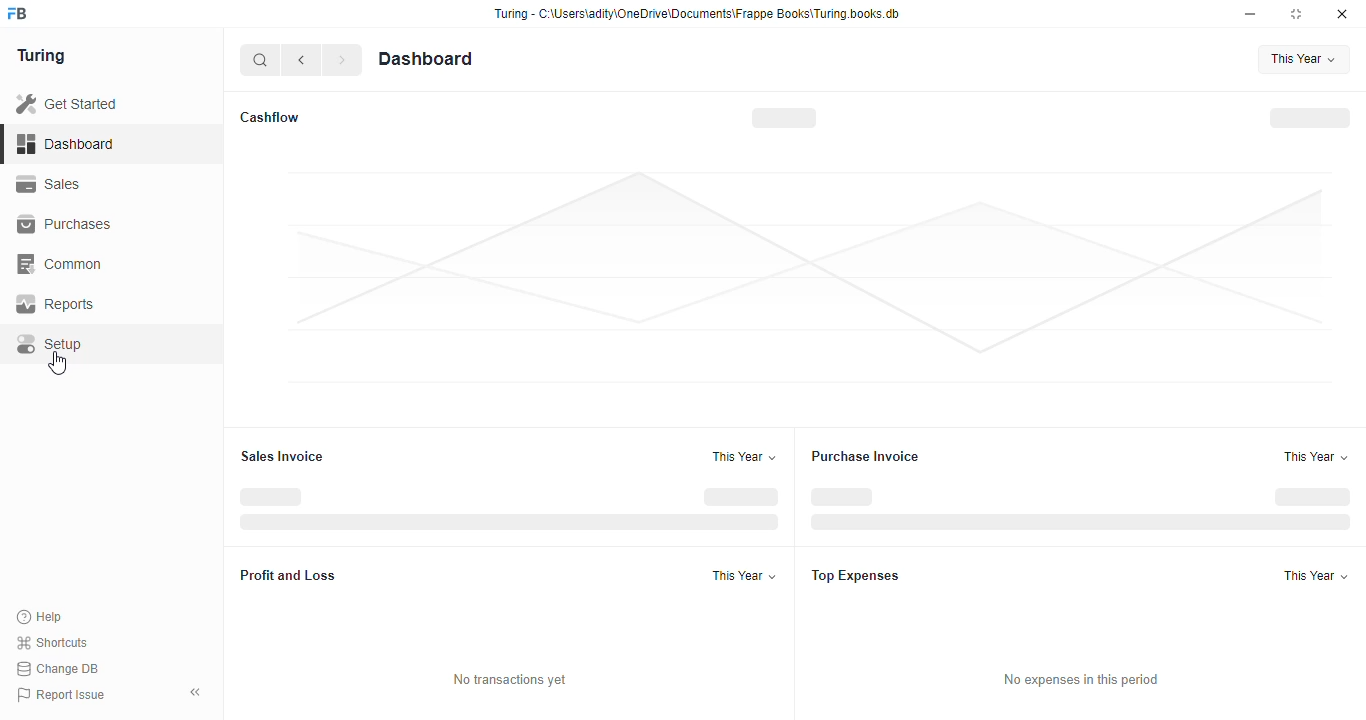 Image resolution: width=1366 pixels, height=720 pixels. I want to click on maximise, so click(1299, 14).